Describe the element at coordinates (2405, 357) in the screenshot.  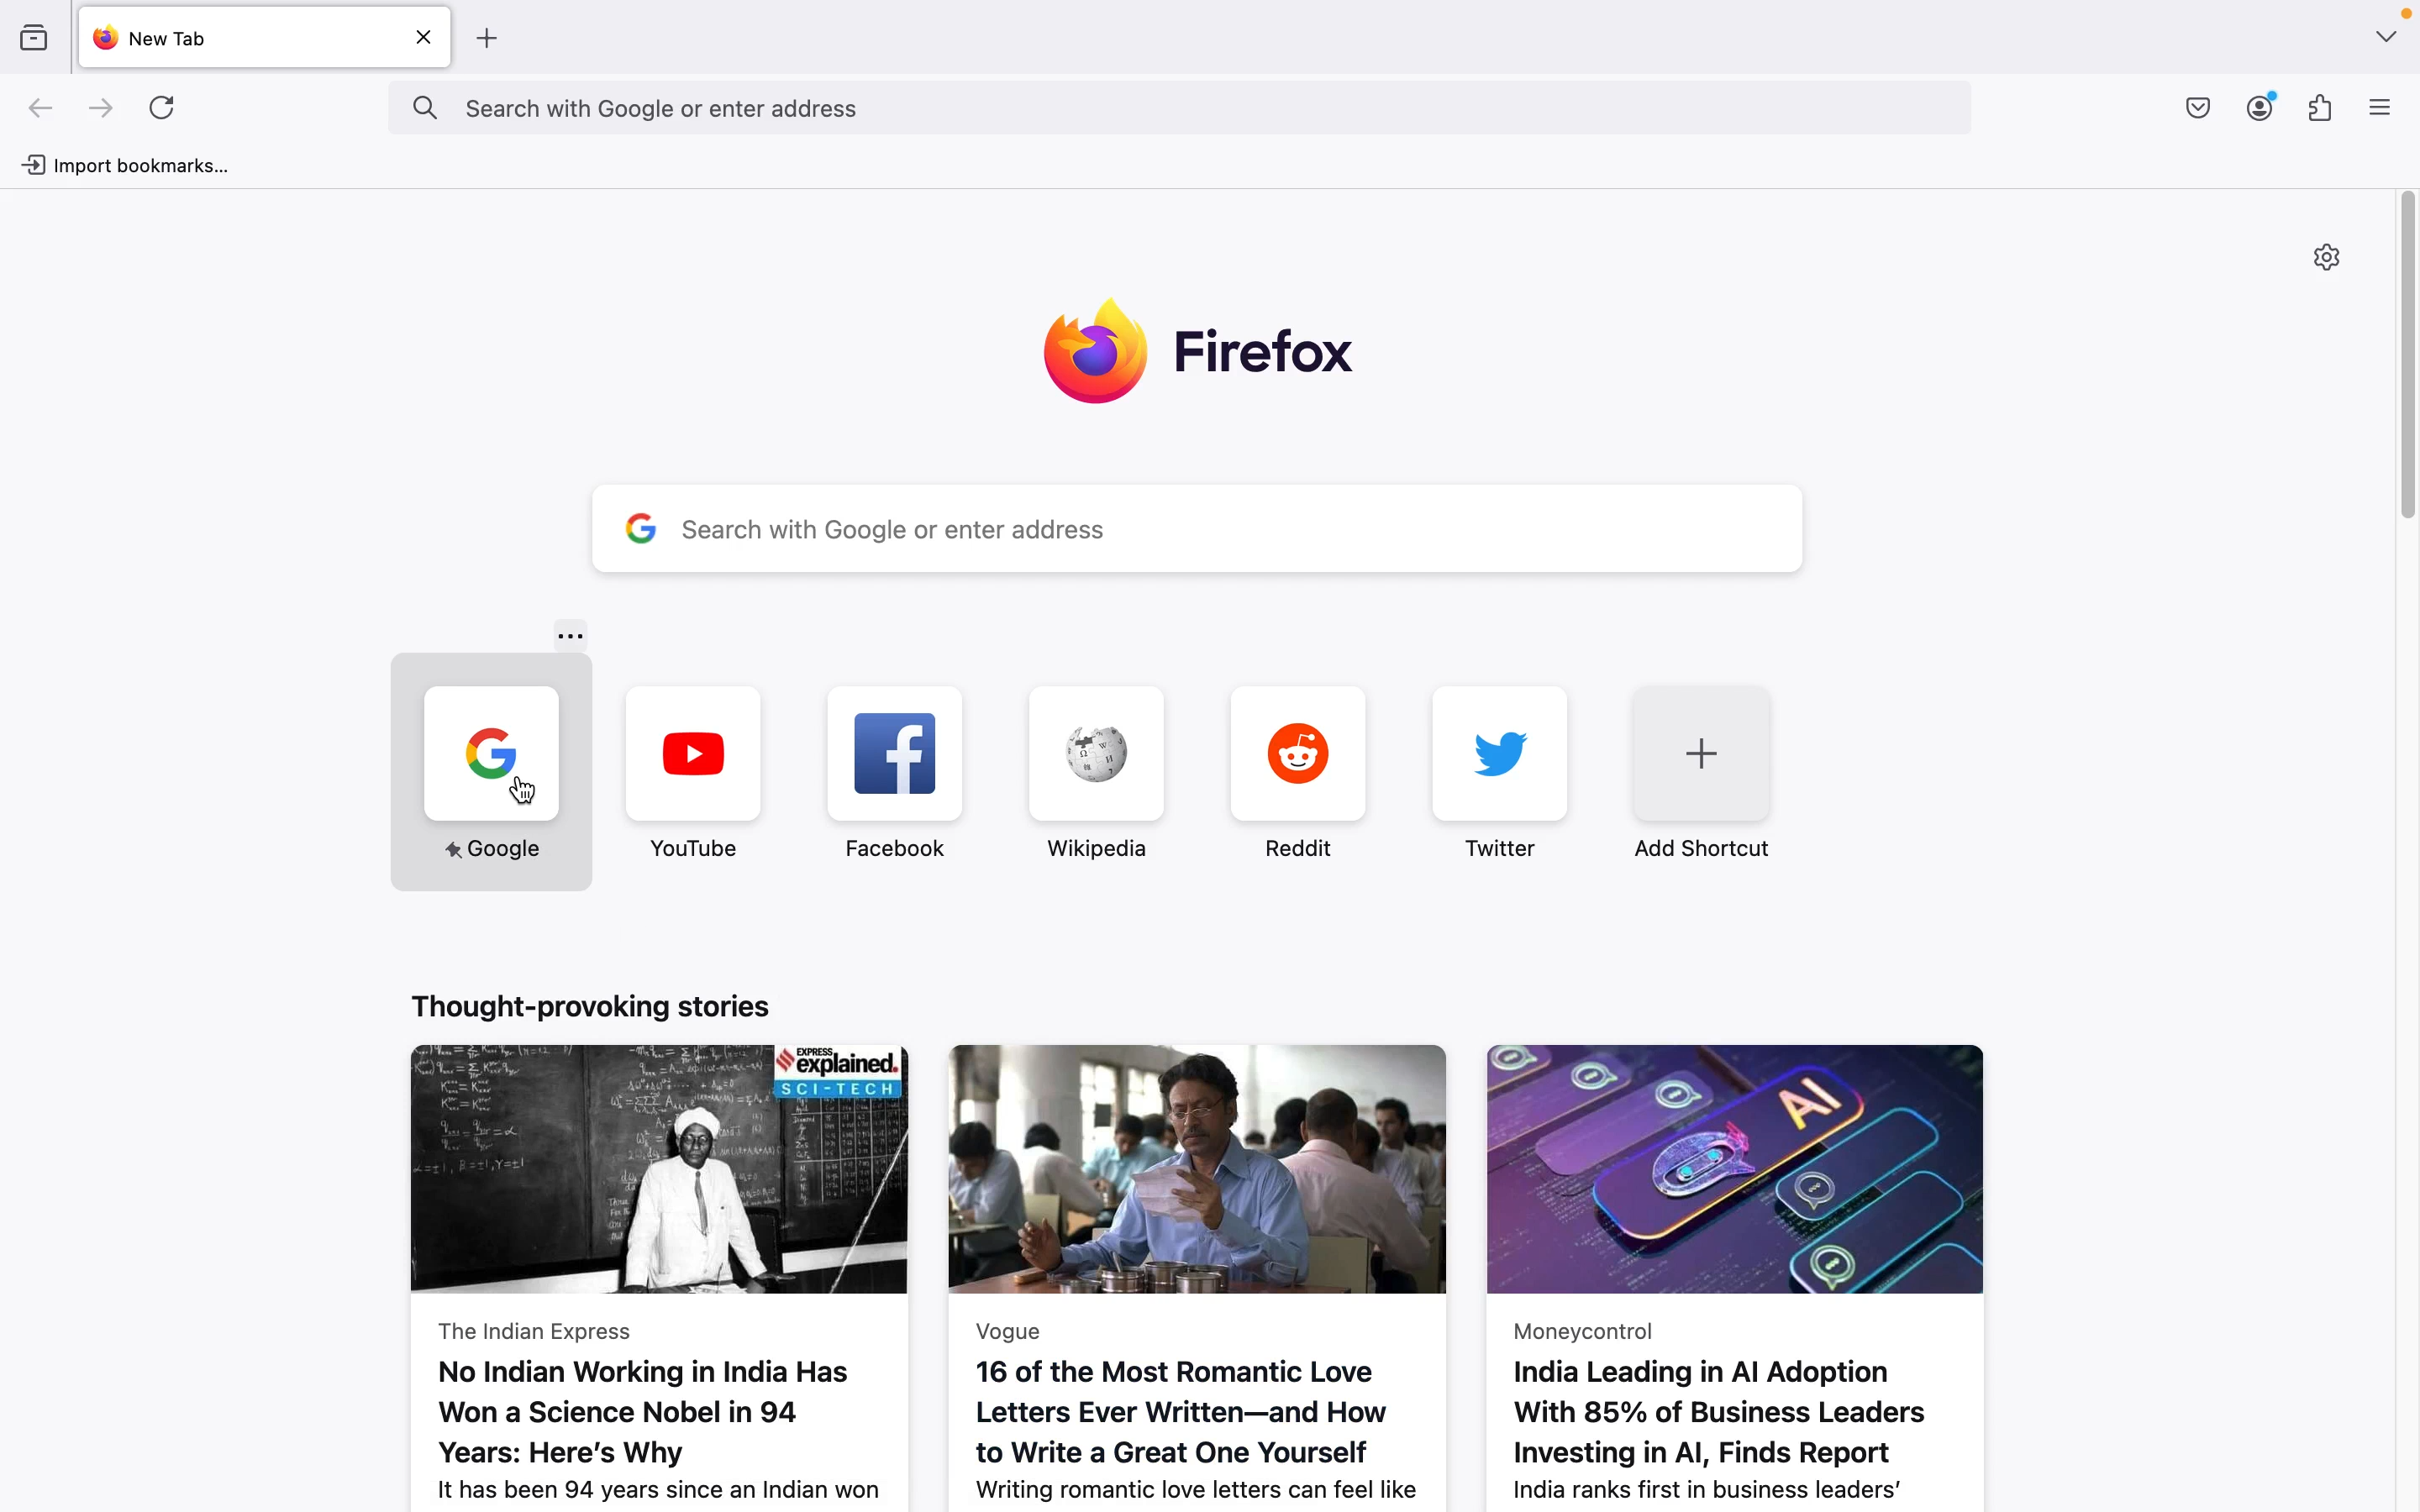
I see `vertical scroll bar` at that location.